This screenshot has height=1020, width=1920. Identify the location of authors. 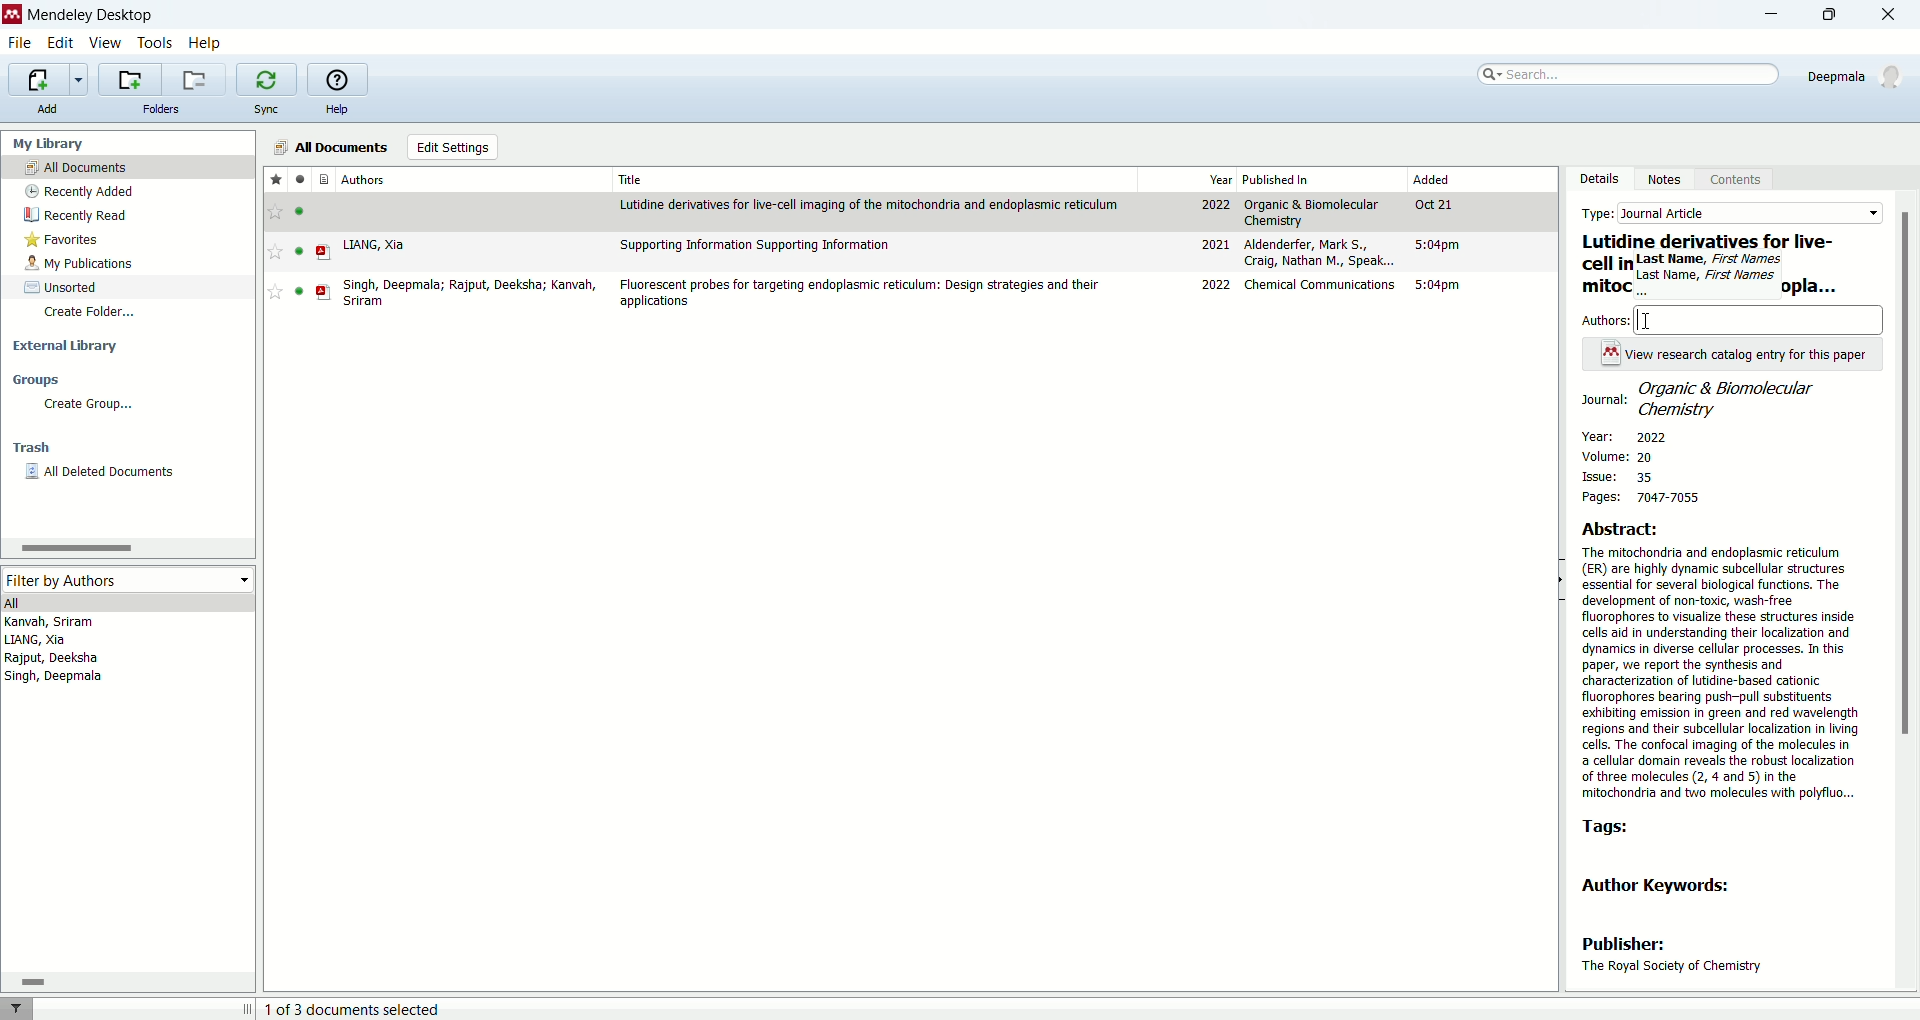
(1609, 319).